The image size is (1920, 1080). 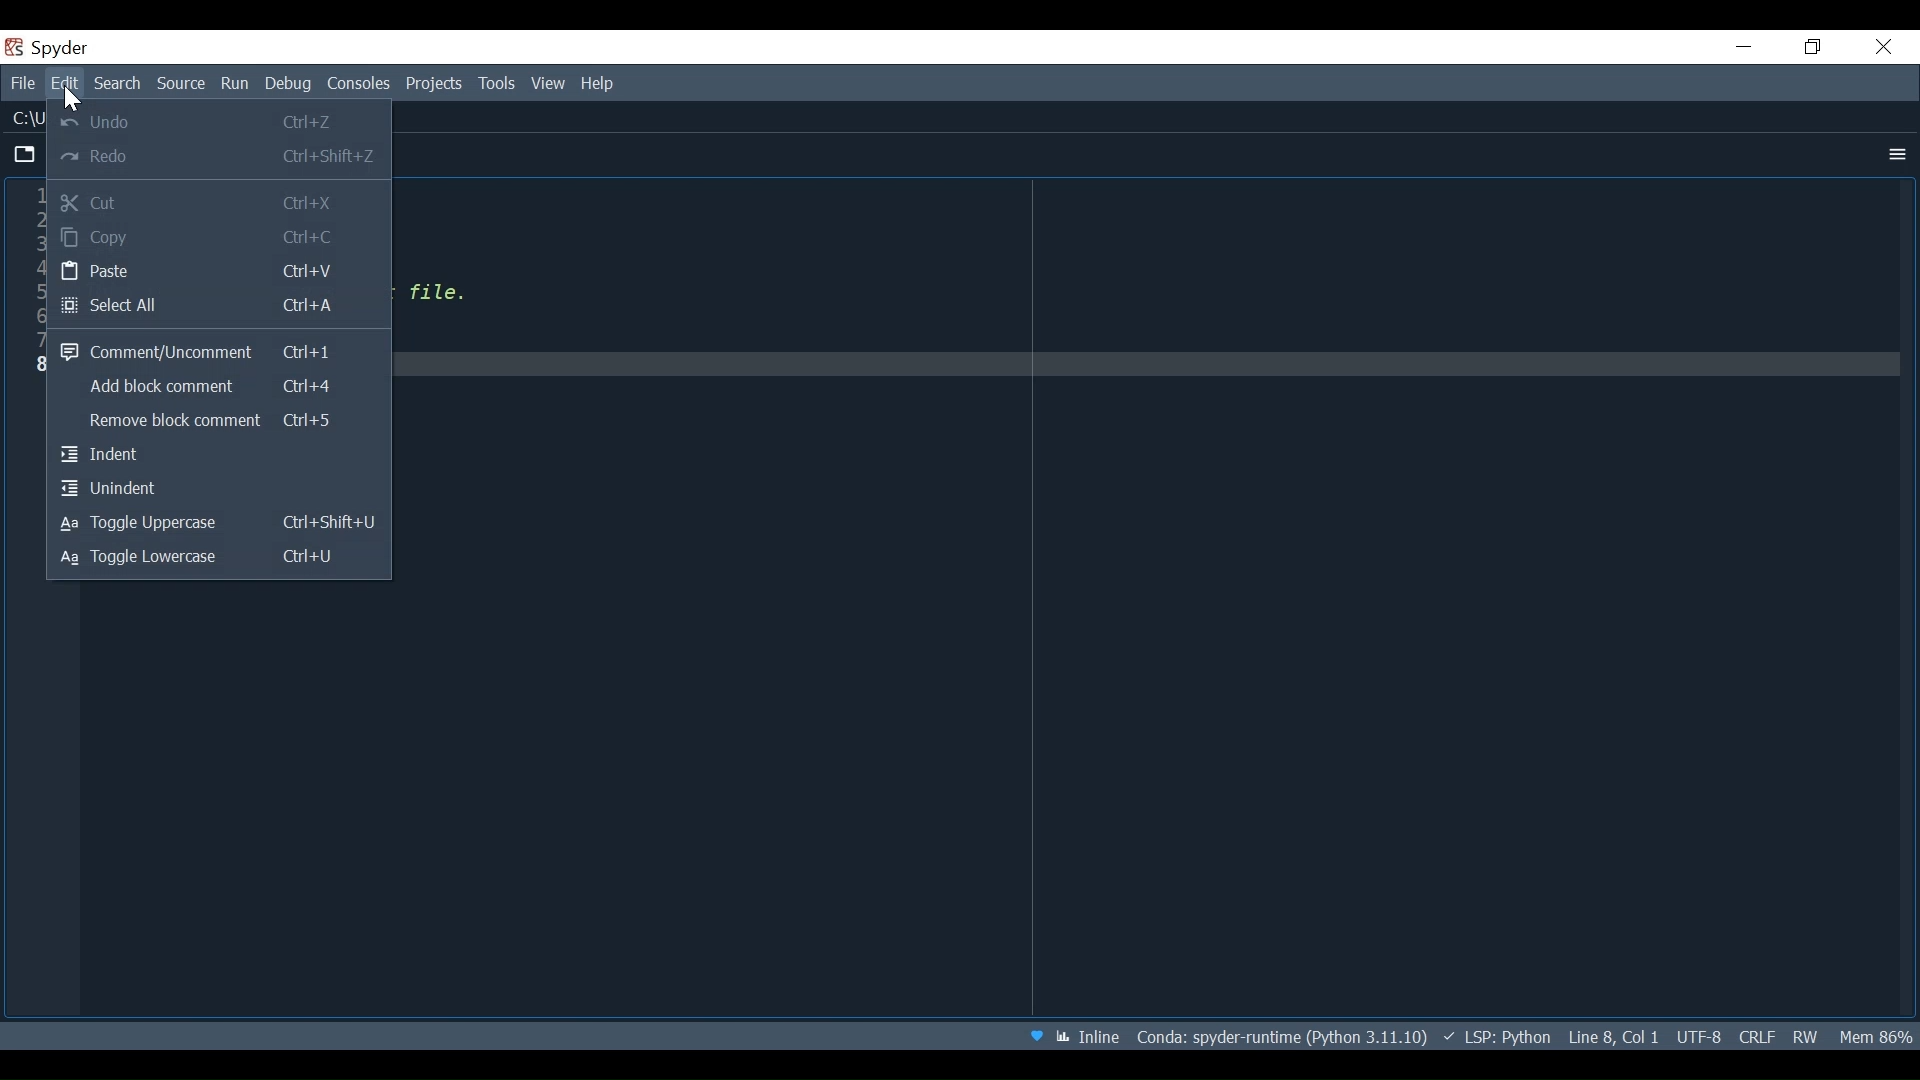 I want to click on Restore, so click(x=1815, y=47).